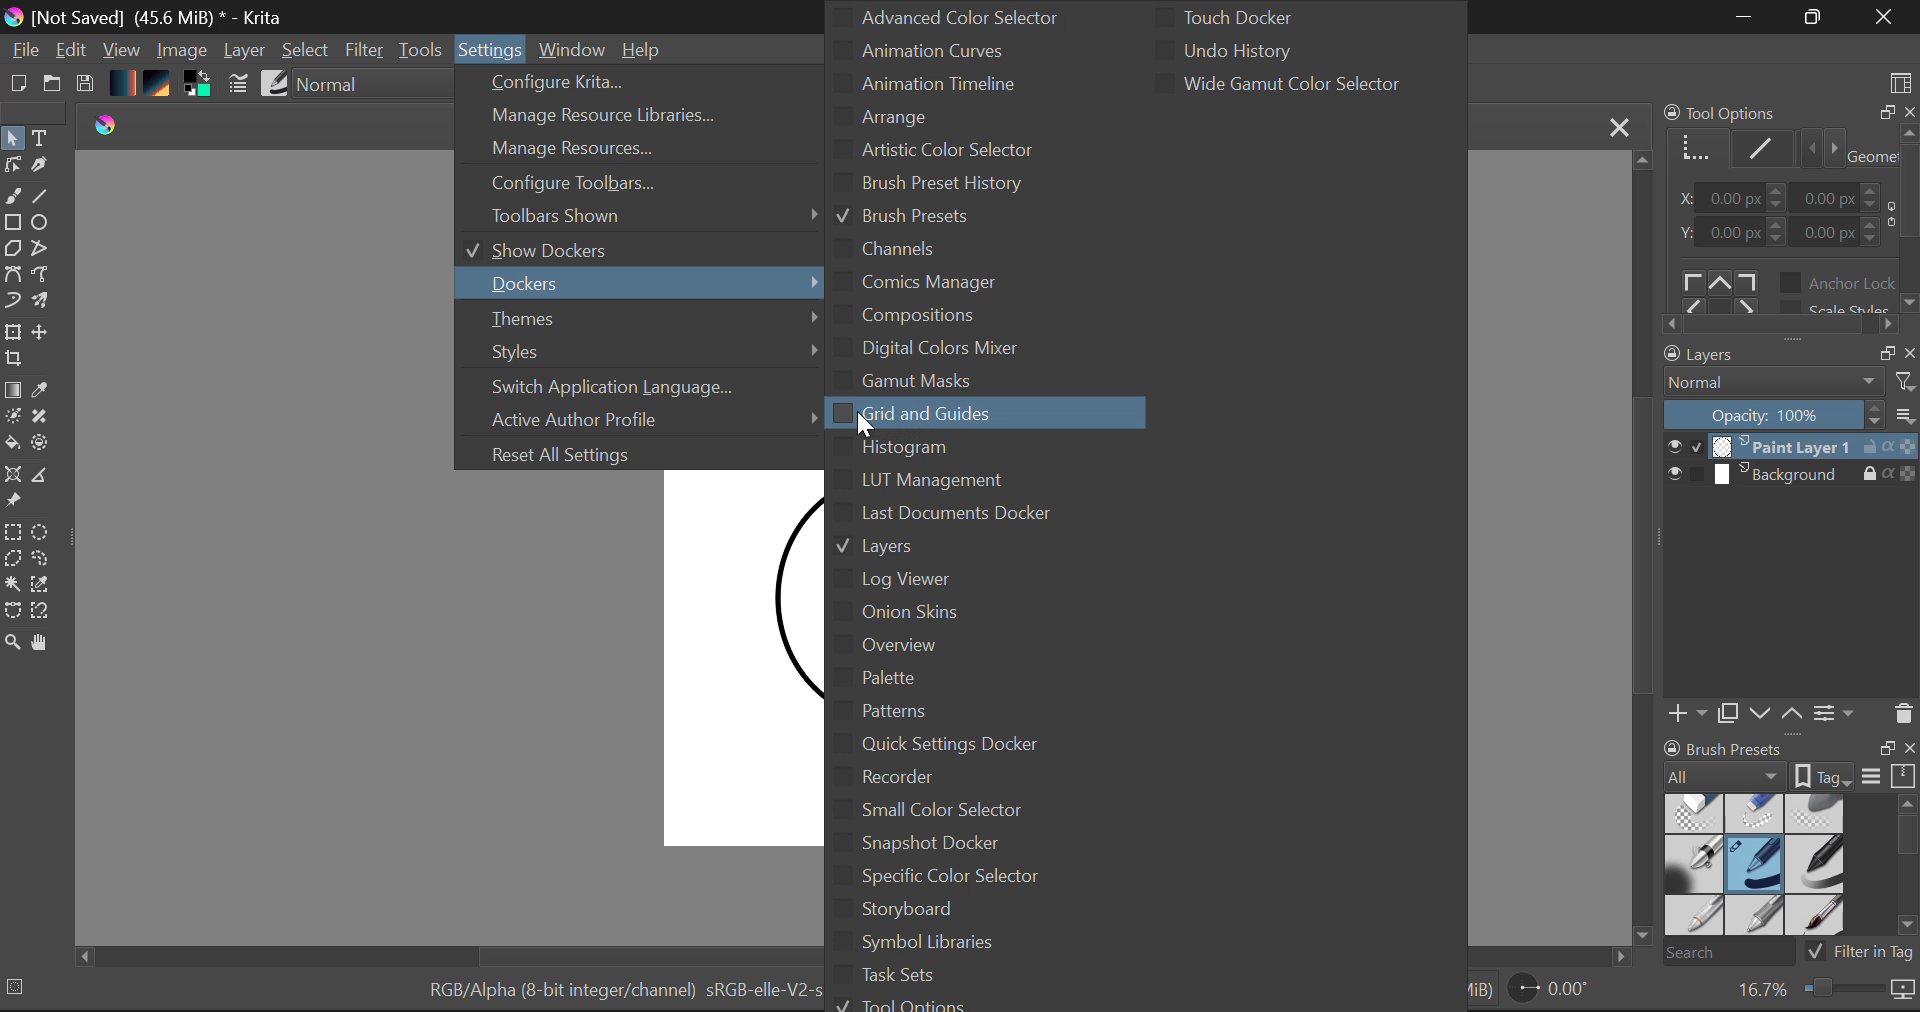  Describe the element at coordinates (12, 197) in the screenshot. I see `Freehand` at that location.